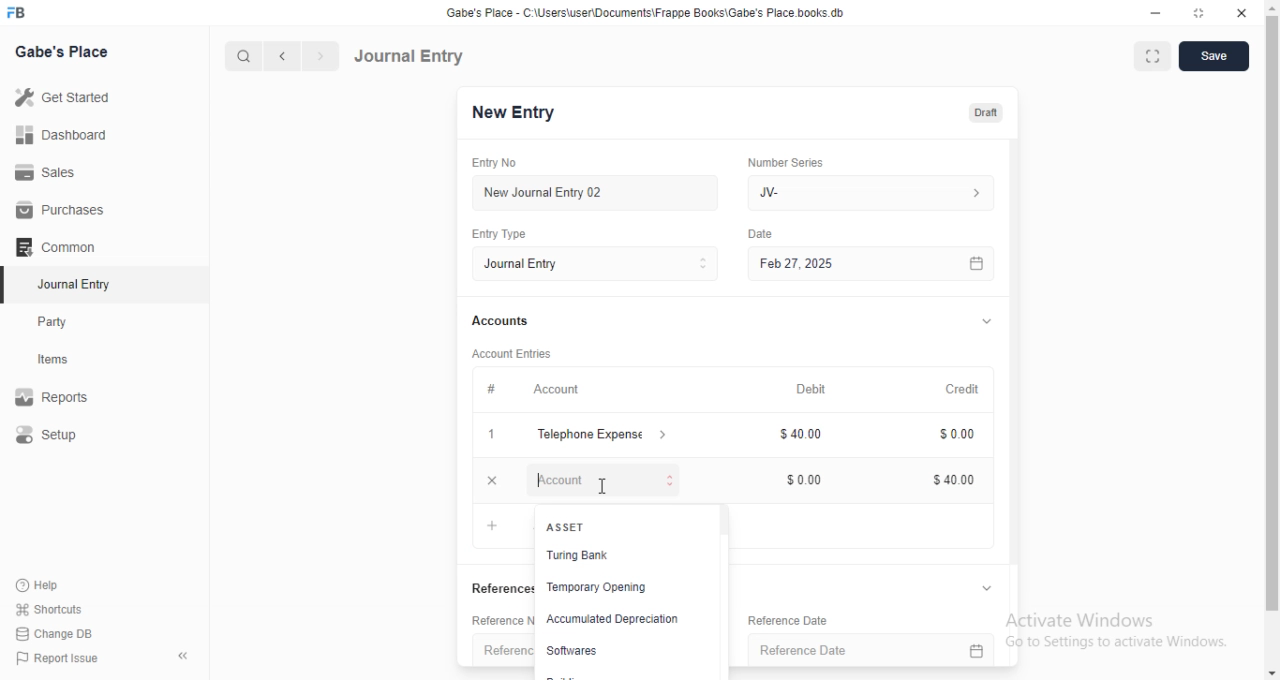 This screenshot has width=1280, height=680. Describe the element at coordinates (482, 588) in the screenshot. I see `References` at that location.